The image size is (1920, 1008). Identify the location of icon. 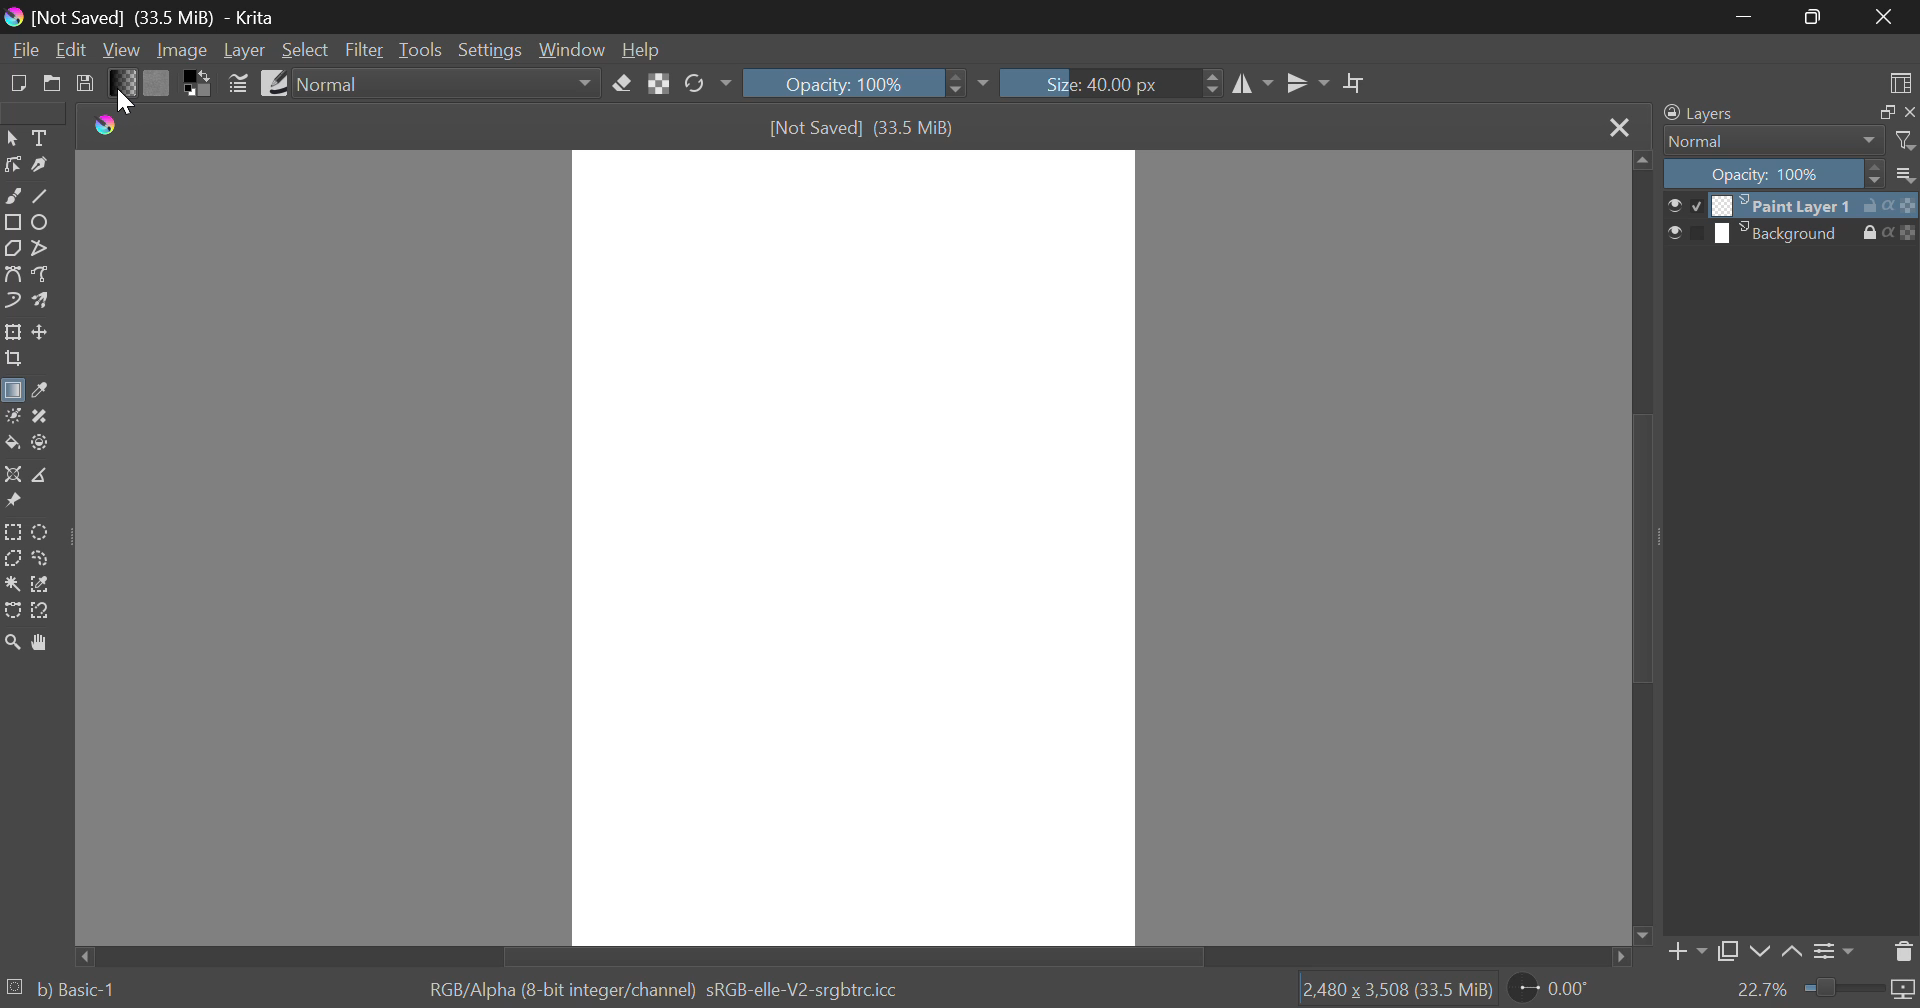
(1904, 204).